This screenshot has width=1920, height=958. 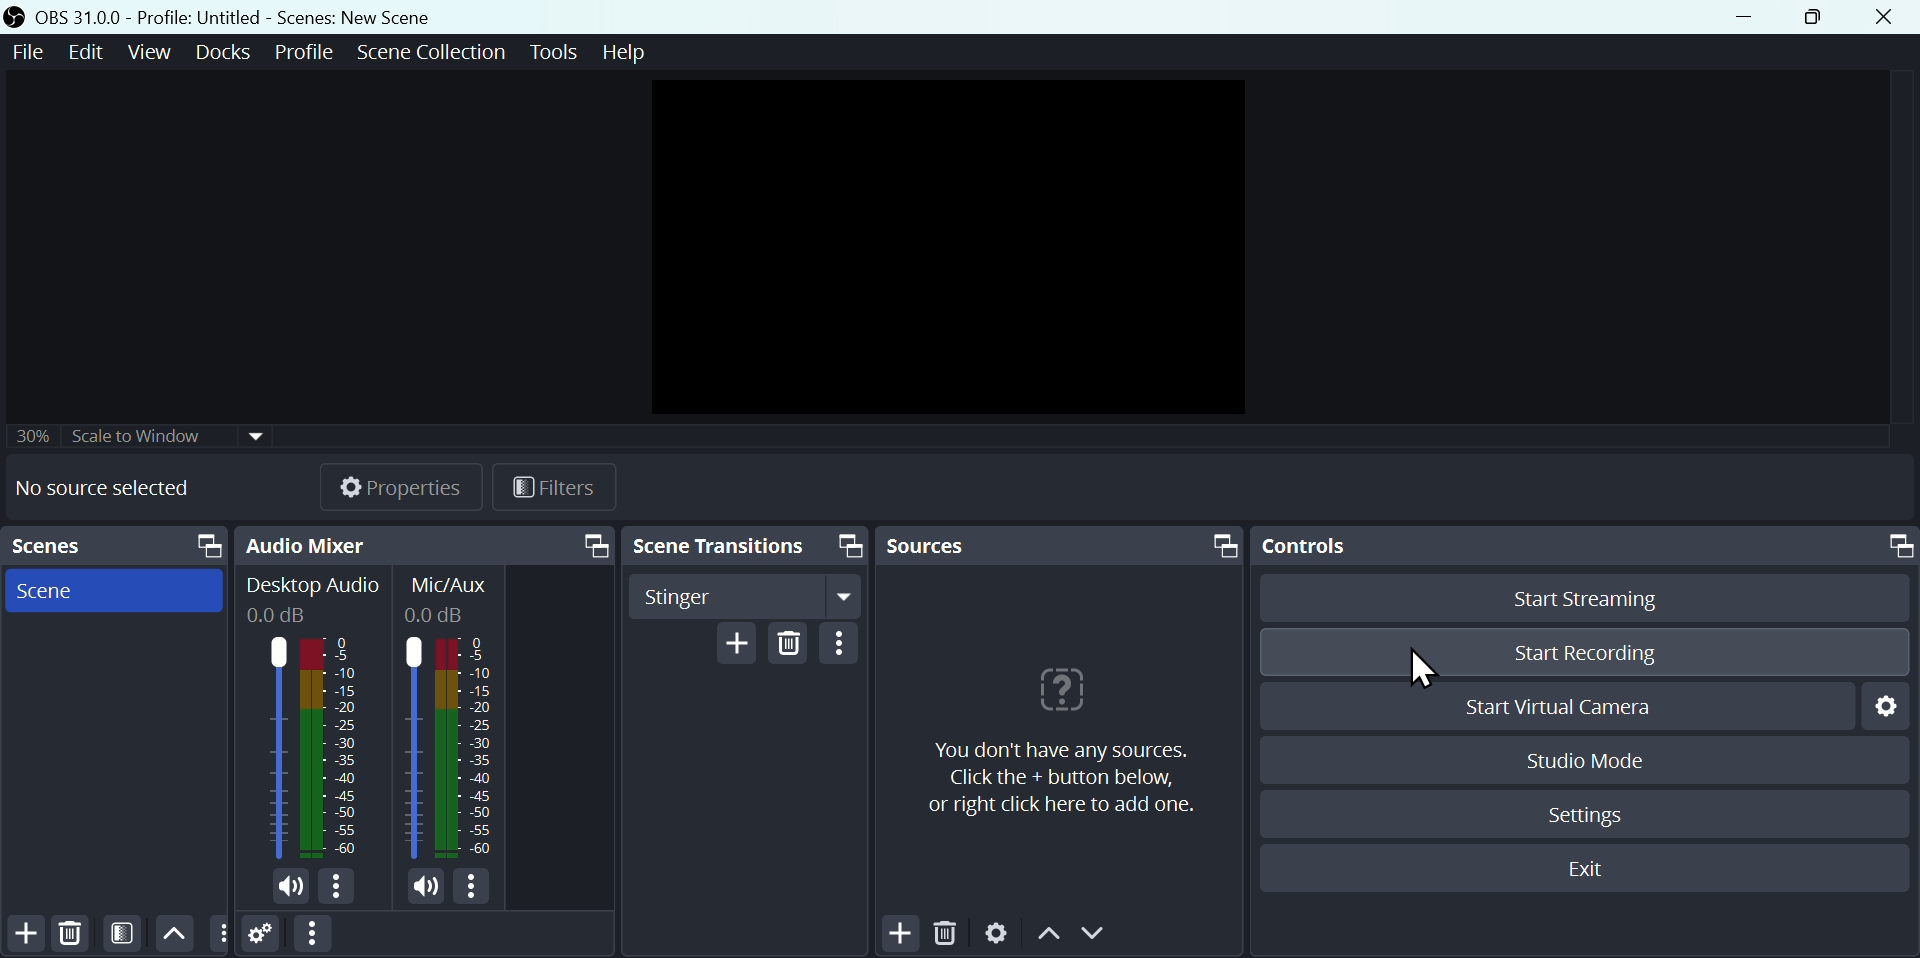 What do you see at coordinates (173, 933) in the screenshot?
I see `up` at bounding box center [173, 933].